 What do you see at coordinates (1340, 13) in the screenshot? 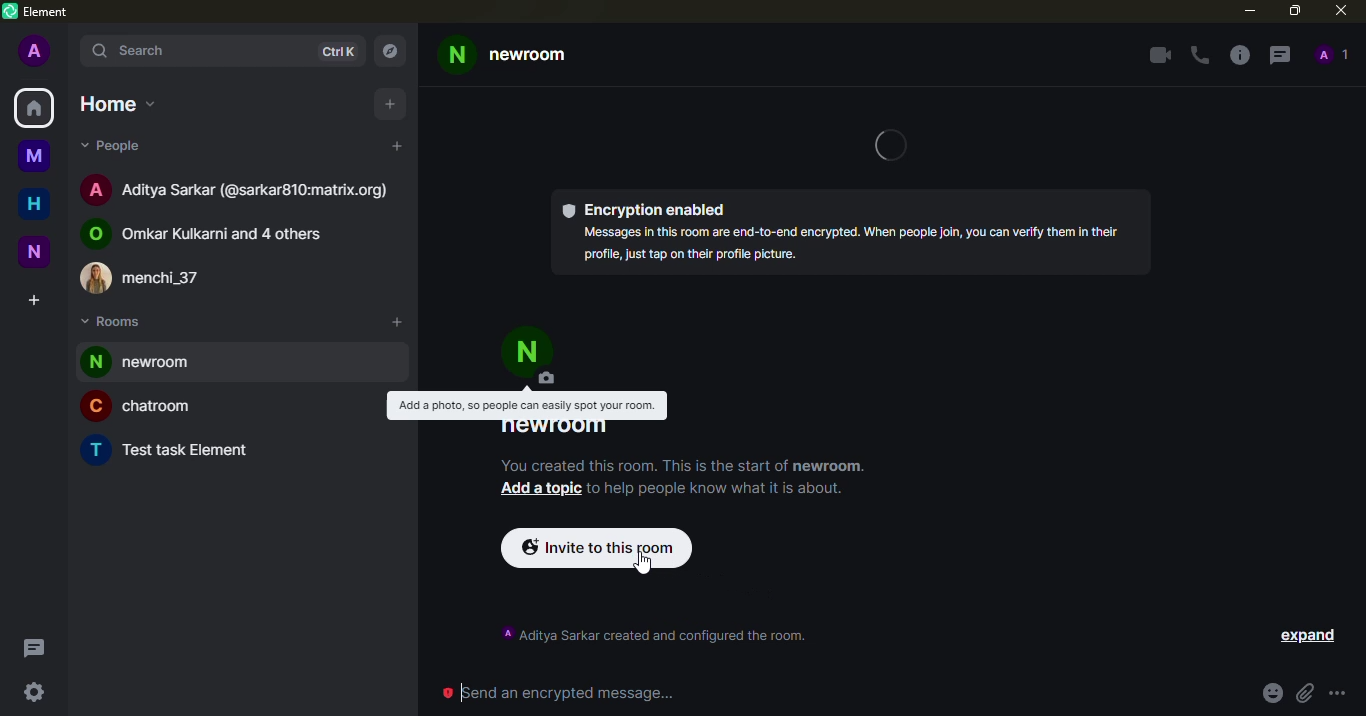
I see `close` at bounding box center [1340, 13].